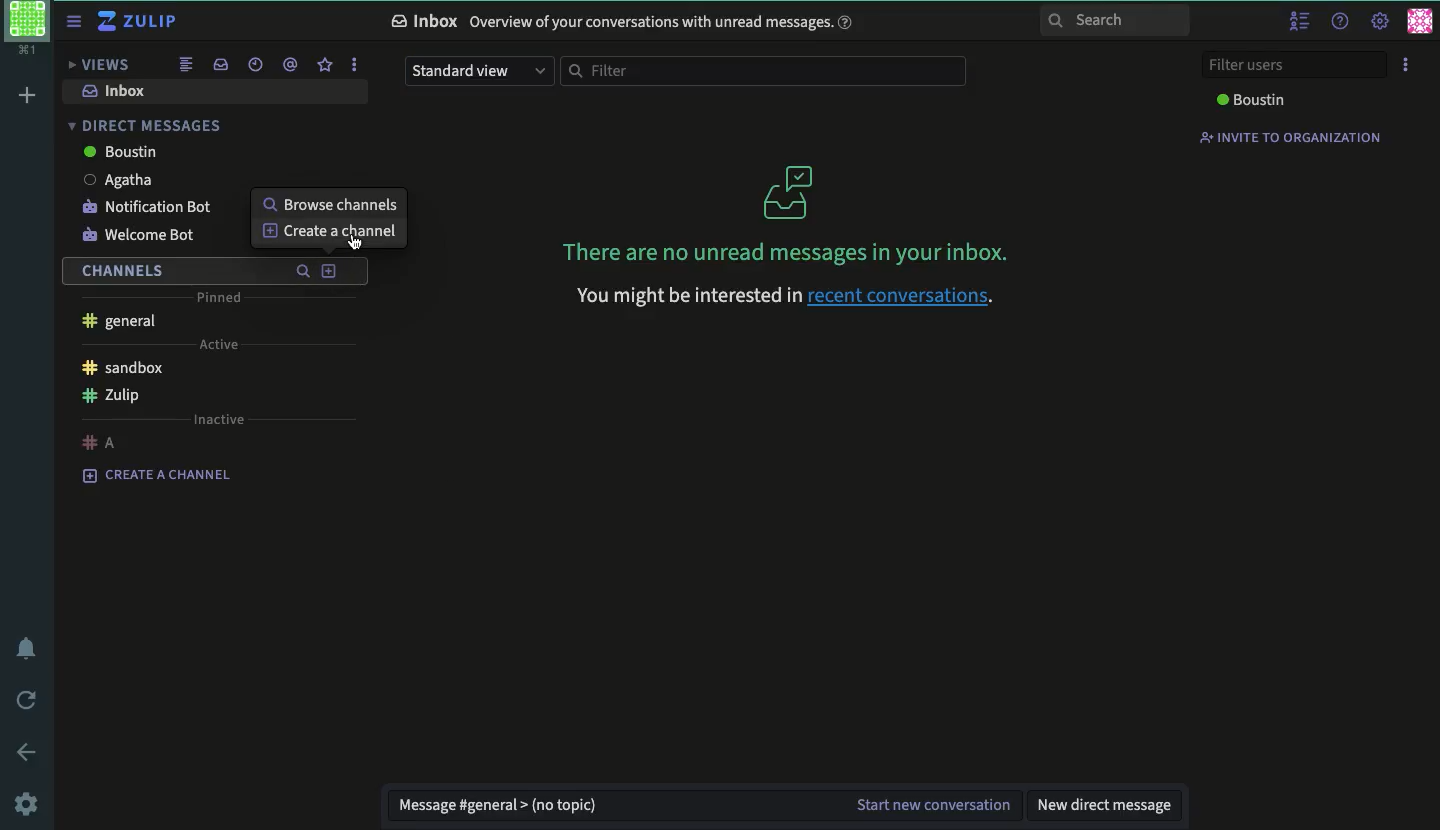  I want to click on options, so click(1404, 65).